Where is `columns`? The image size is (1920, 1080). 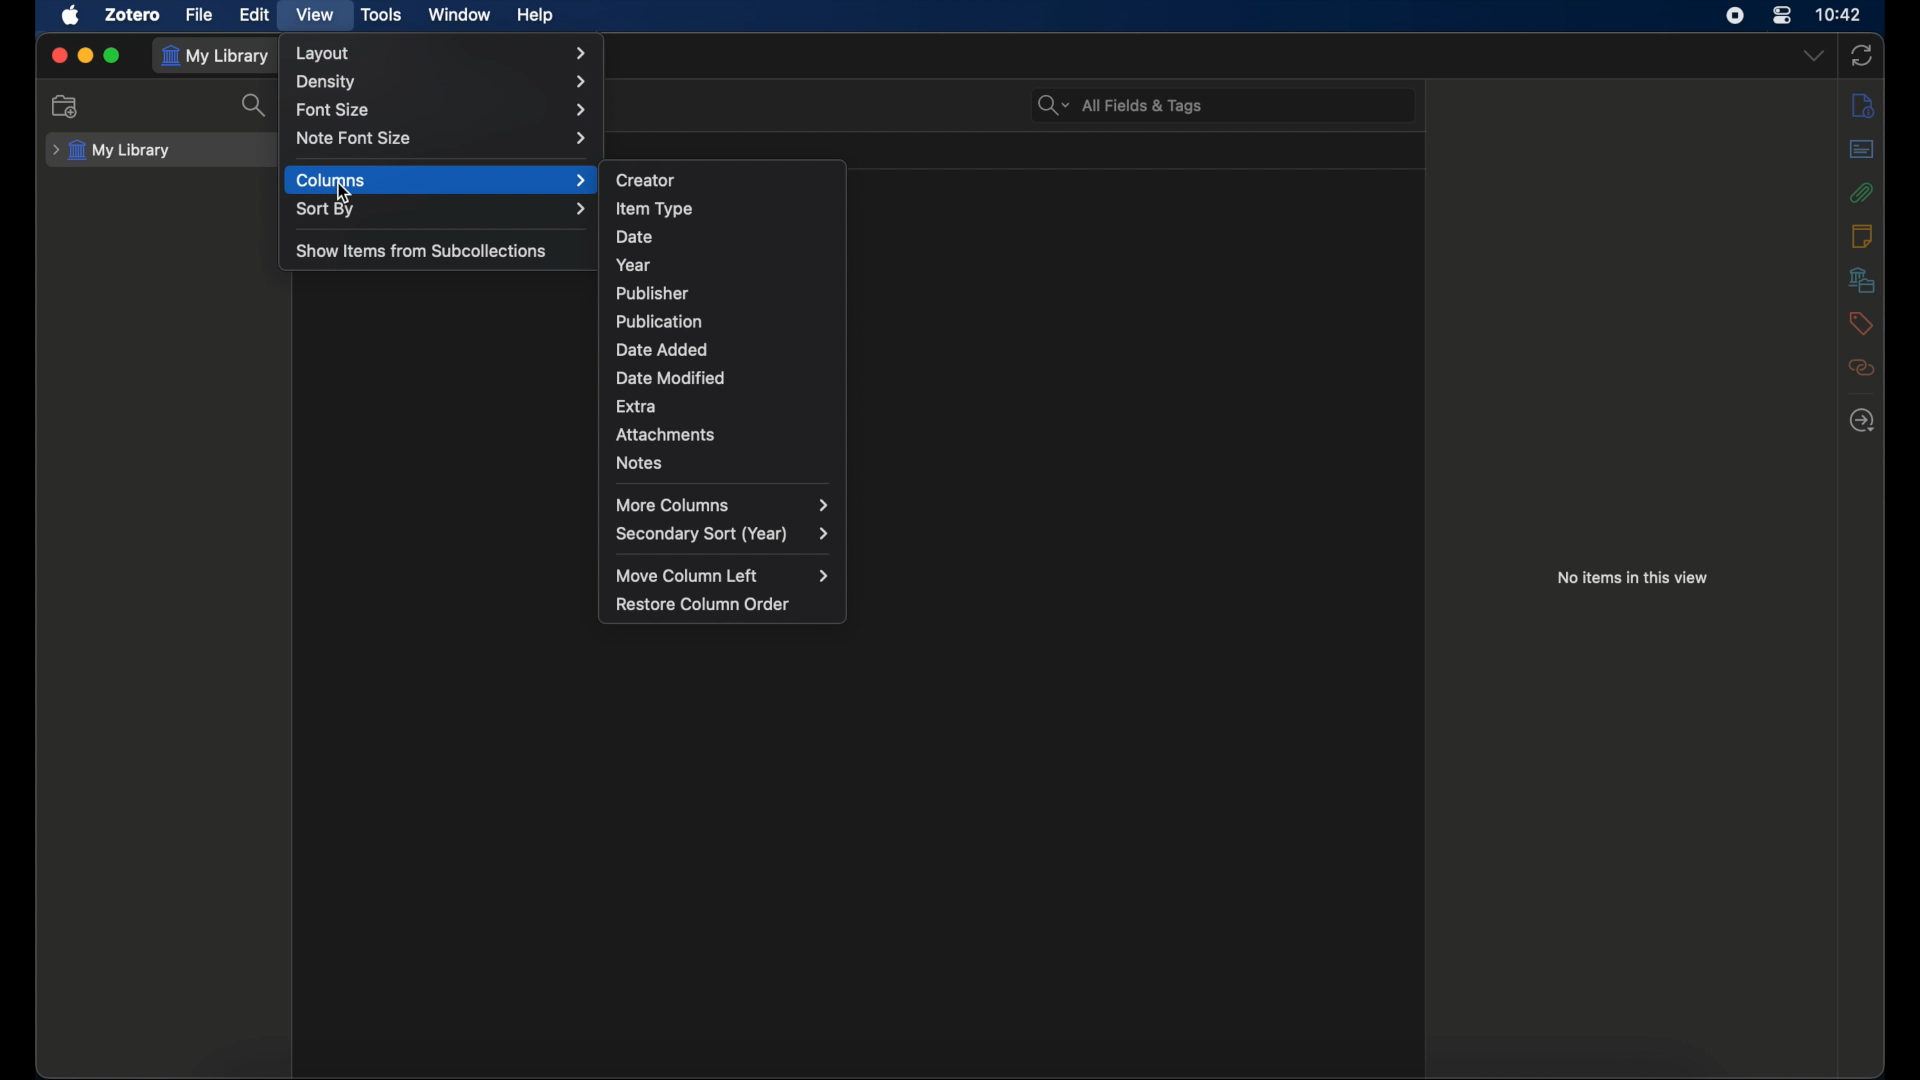
columns is located at coordinates (442, 180).